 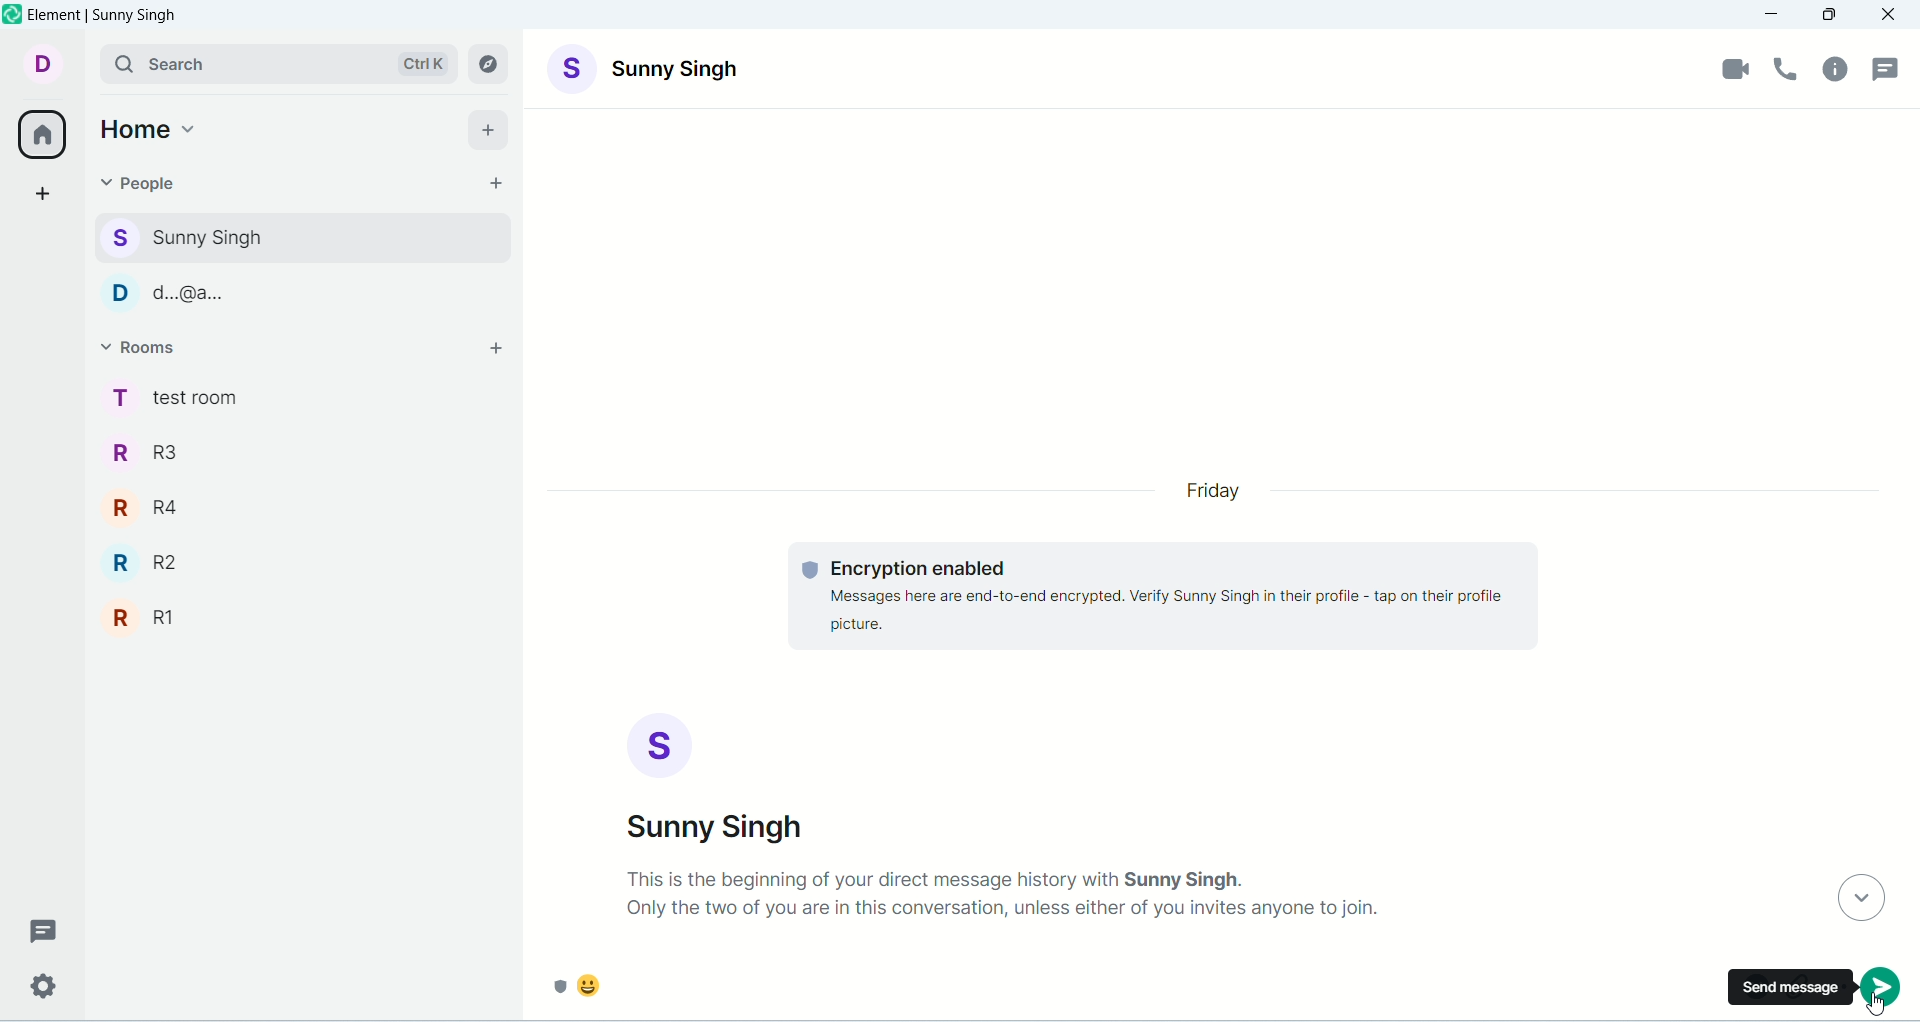 What do you see at coordinates (41, 136) in the screenshot?
I see `home` at bounding box center [41, 136].